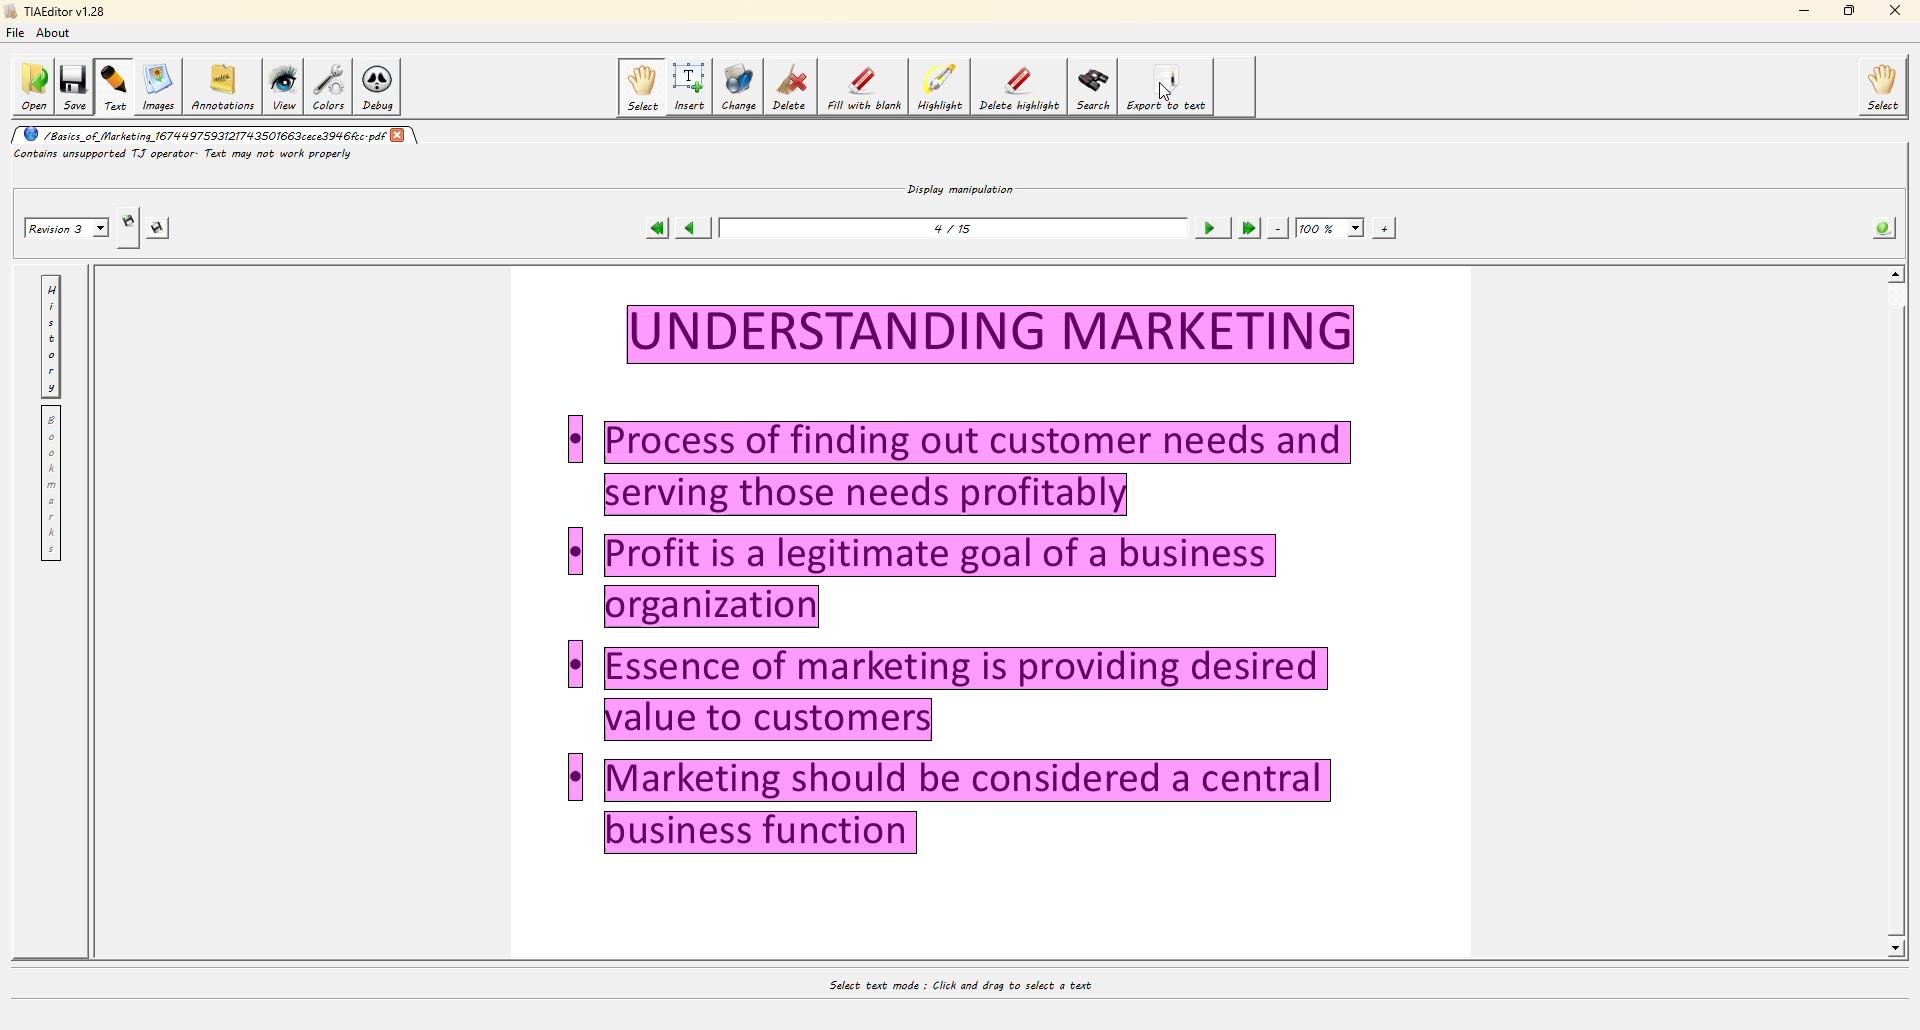 This screenshot has width=1920, height=1030. What do you see at coordinates (1850, 10) in the screenshot?
I see `maximize` at bounding box center [1850, 10].